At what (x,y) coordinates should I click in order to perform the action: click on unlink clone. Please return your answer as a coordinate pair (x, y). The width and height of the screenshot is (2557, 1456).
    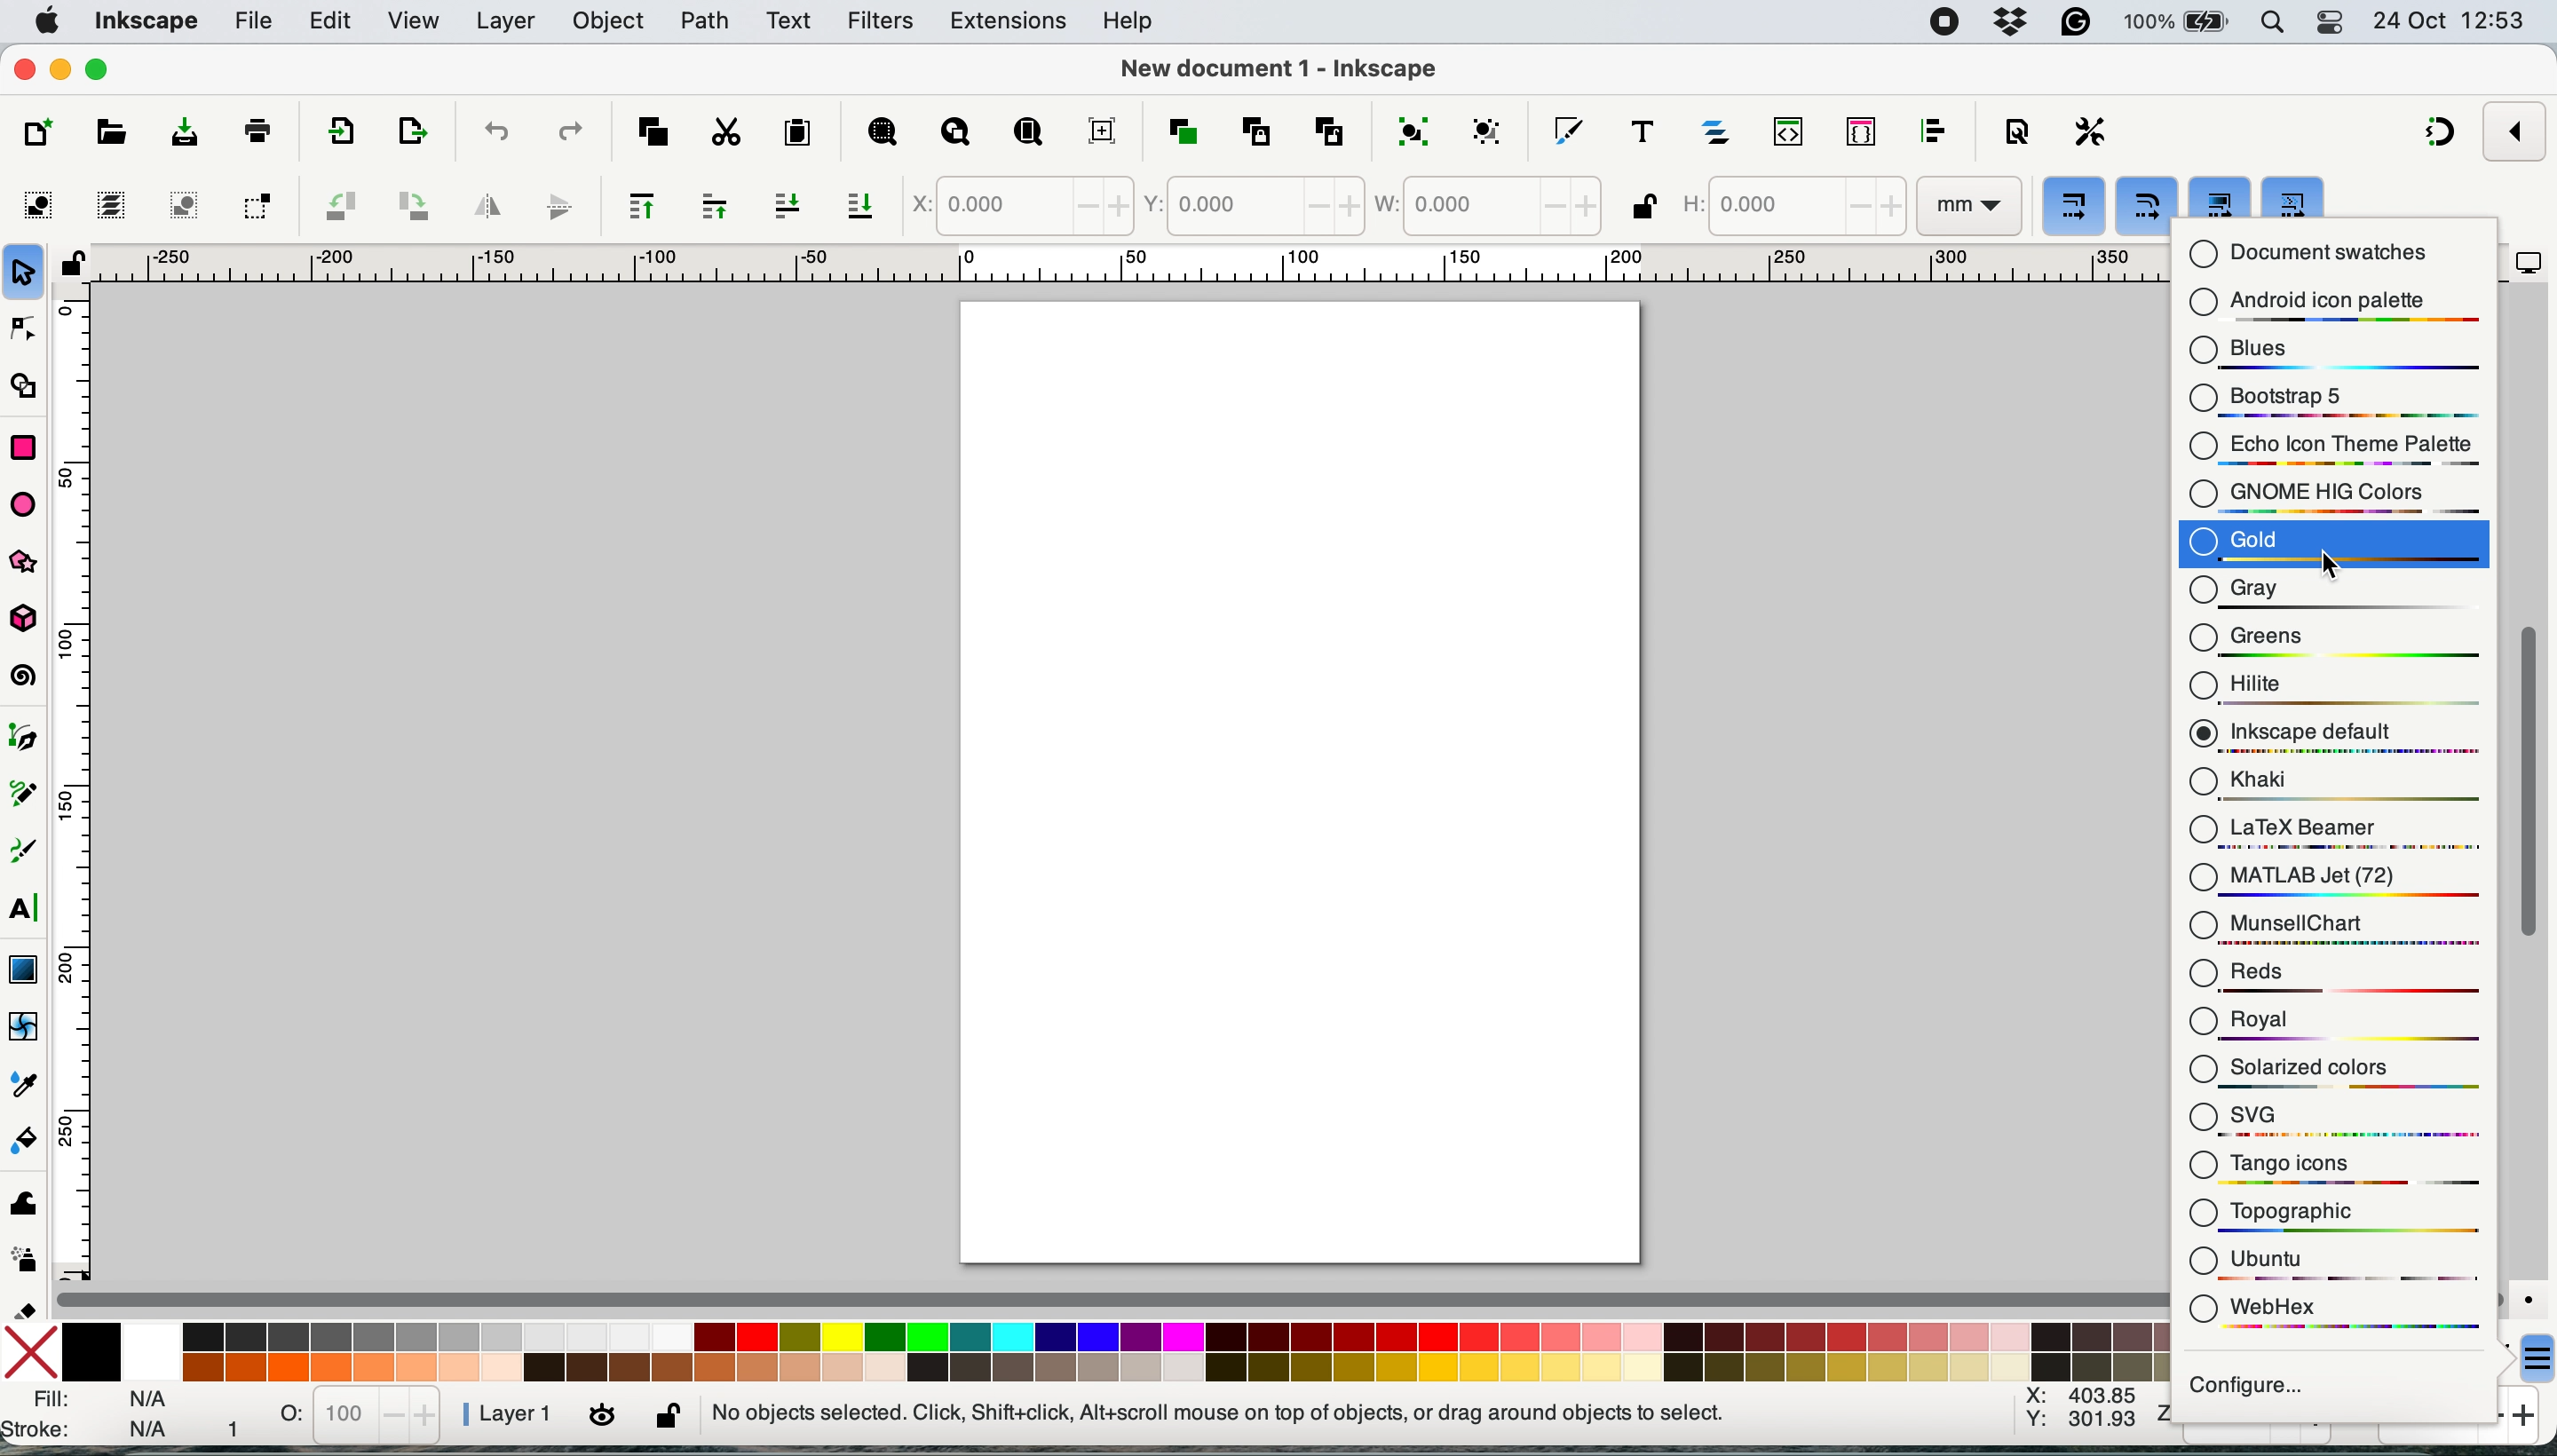
    Looking at the image, I should click on (1327, 130).